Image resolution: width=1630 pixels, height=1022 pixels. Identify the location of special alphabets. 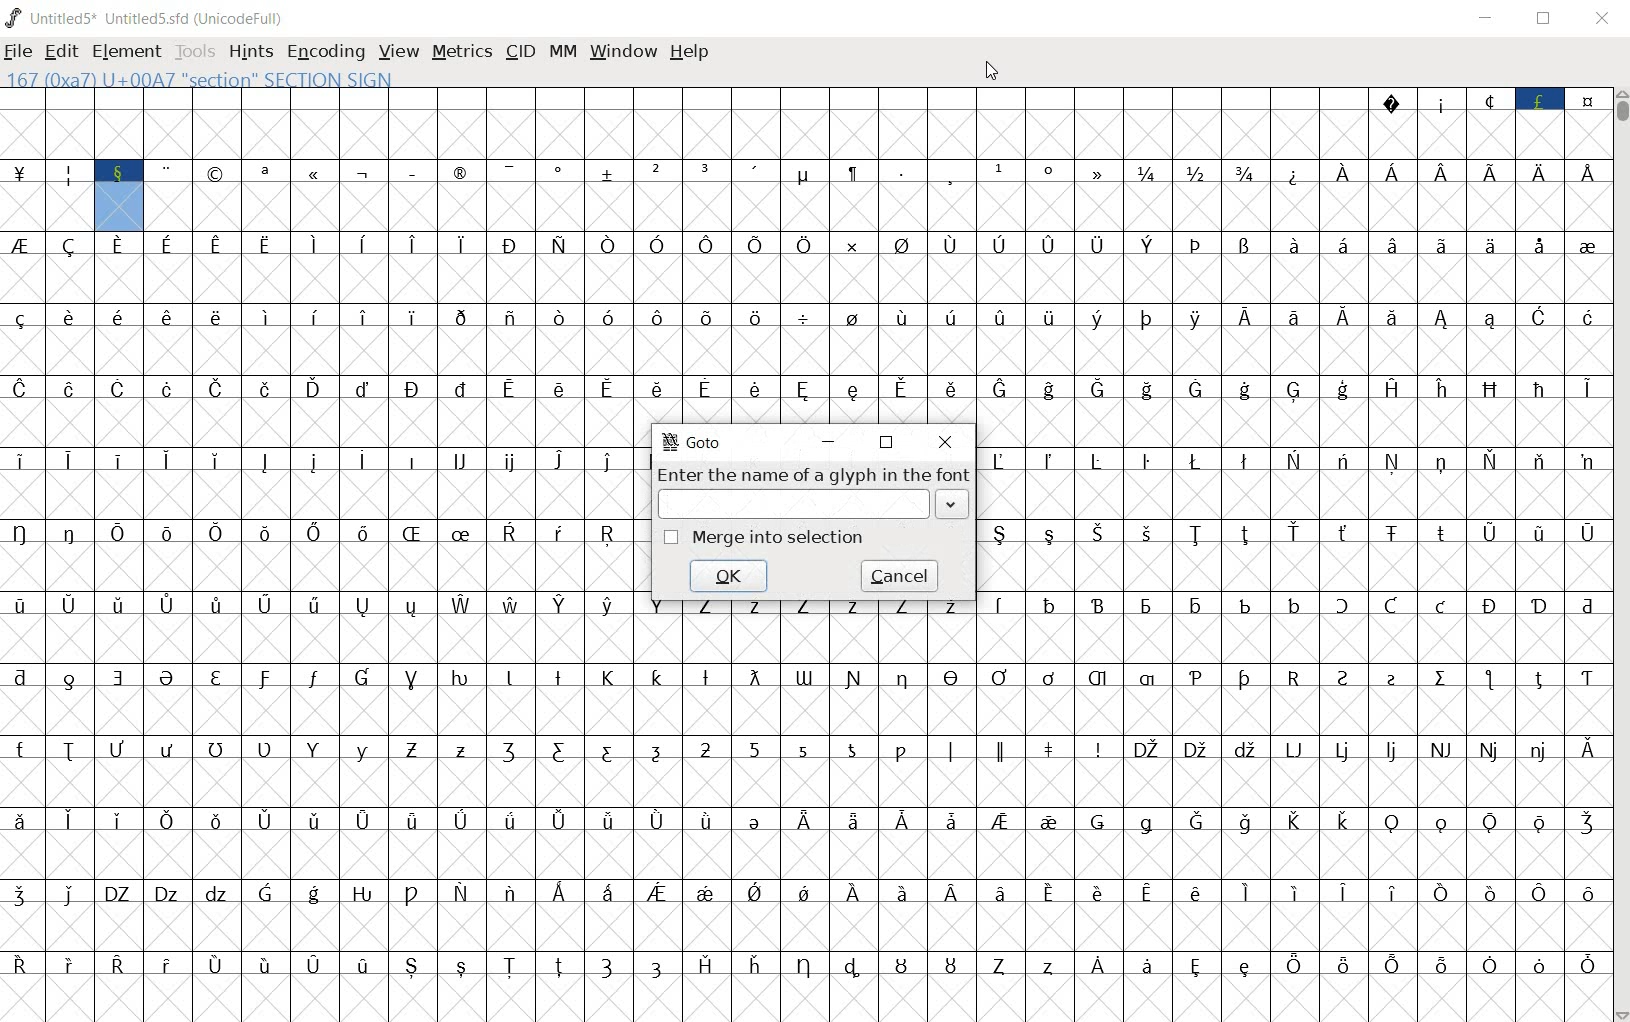
(608, 989).